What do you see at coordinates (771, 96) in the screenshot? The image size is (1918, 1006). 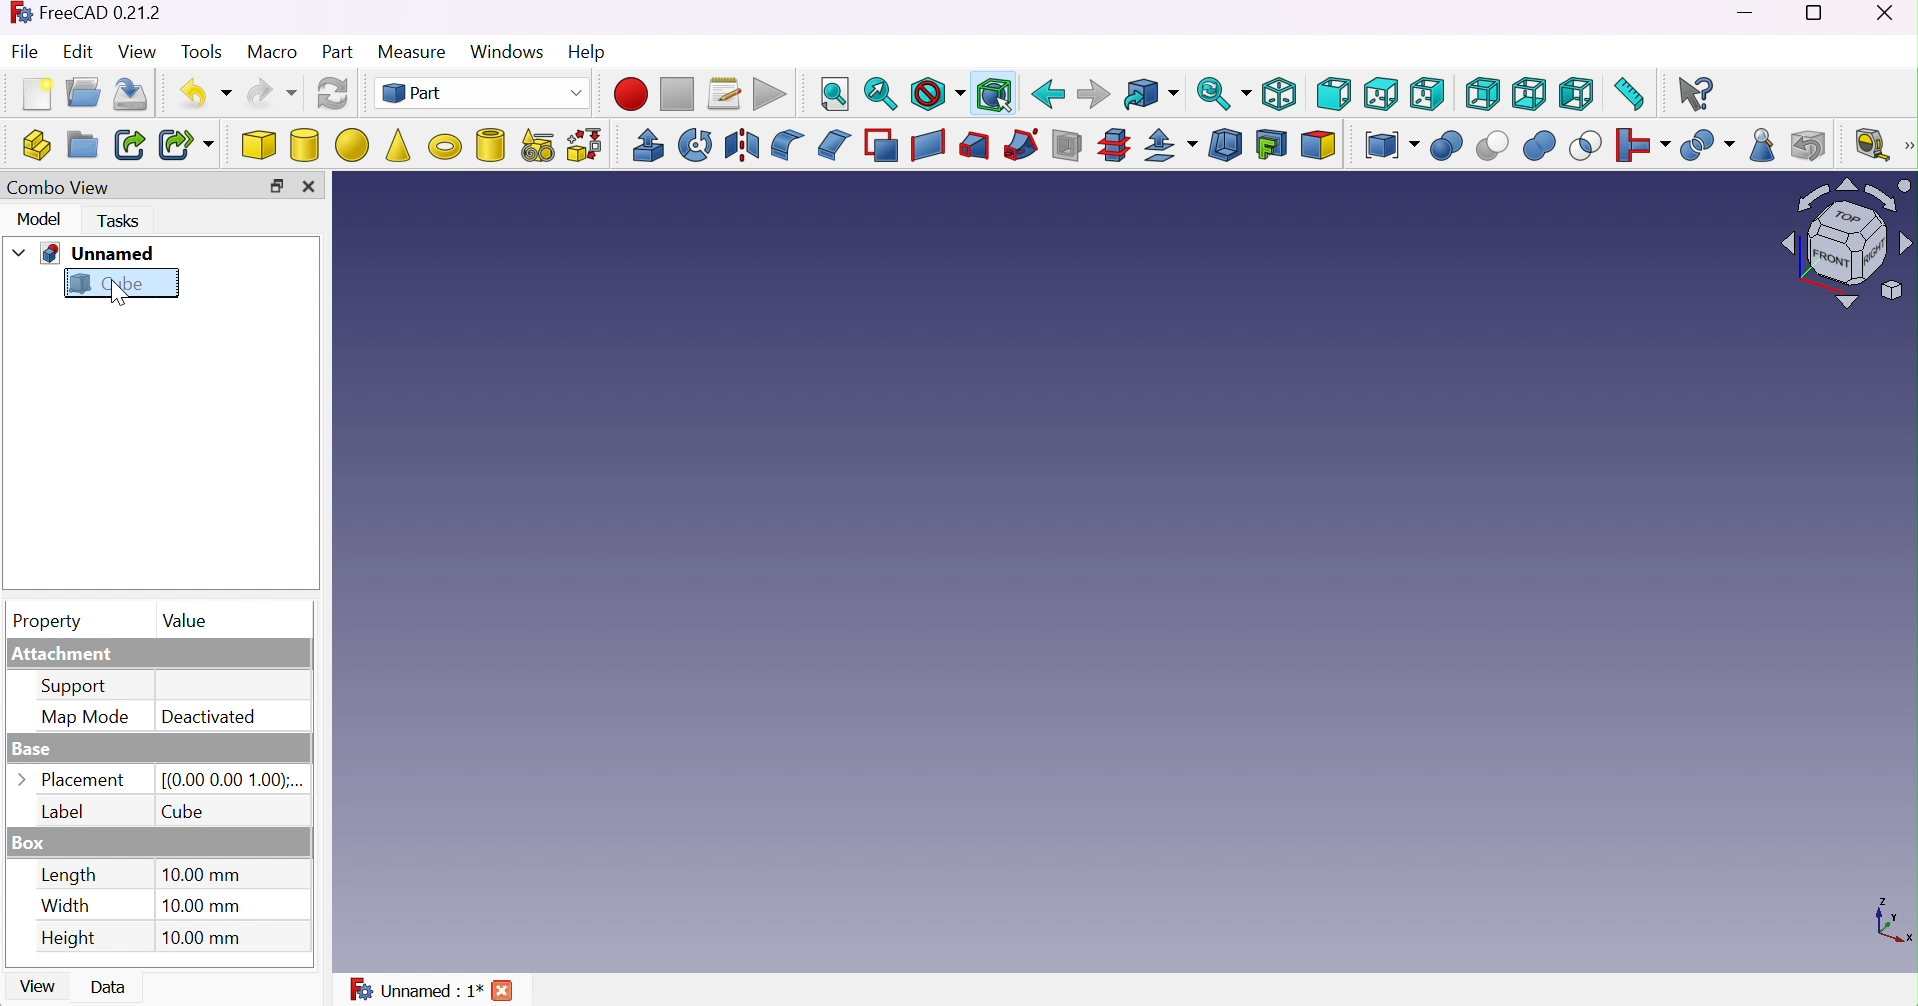 I see `Execute macro` at bounding box center [771, 96].